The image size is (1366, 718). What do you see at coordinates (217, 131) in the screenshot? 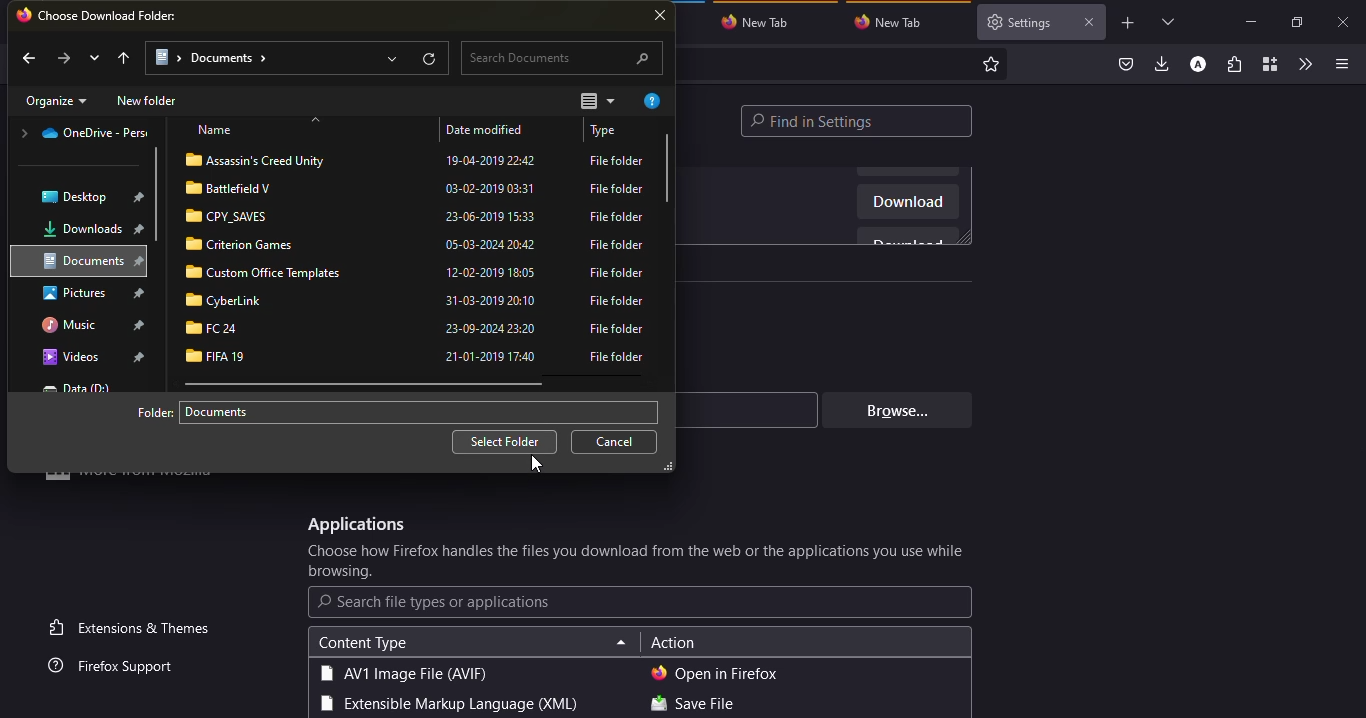
I see `name` at bounding box center [217, 131].